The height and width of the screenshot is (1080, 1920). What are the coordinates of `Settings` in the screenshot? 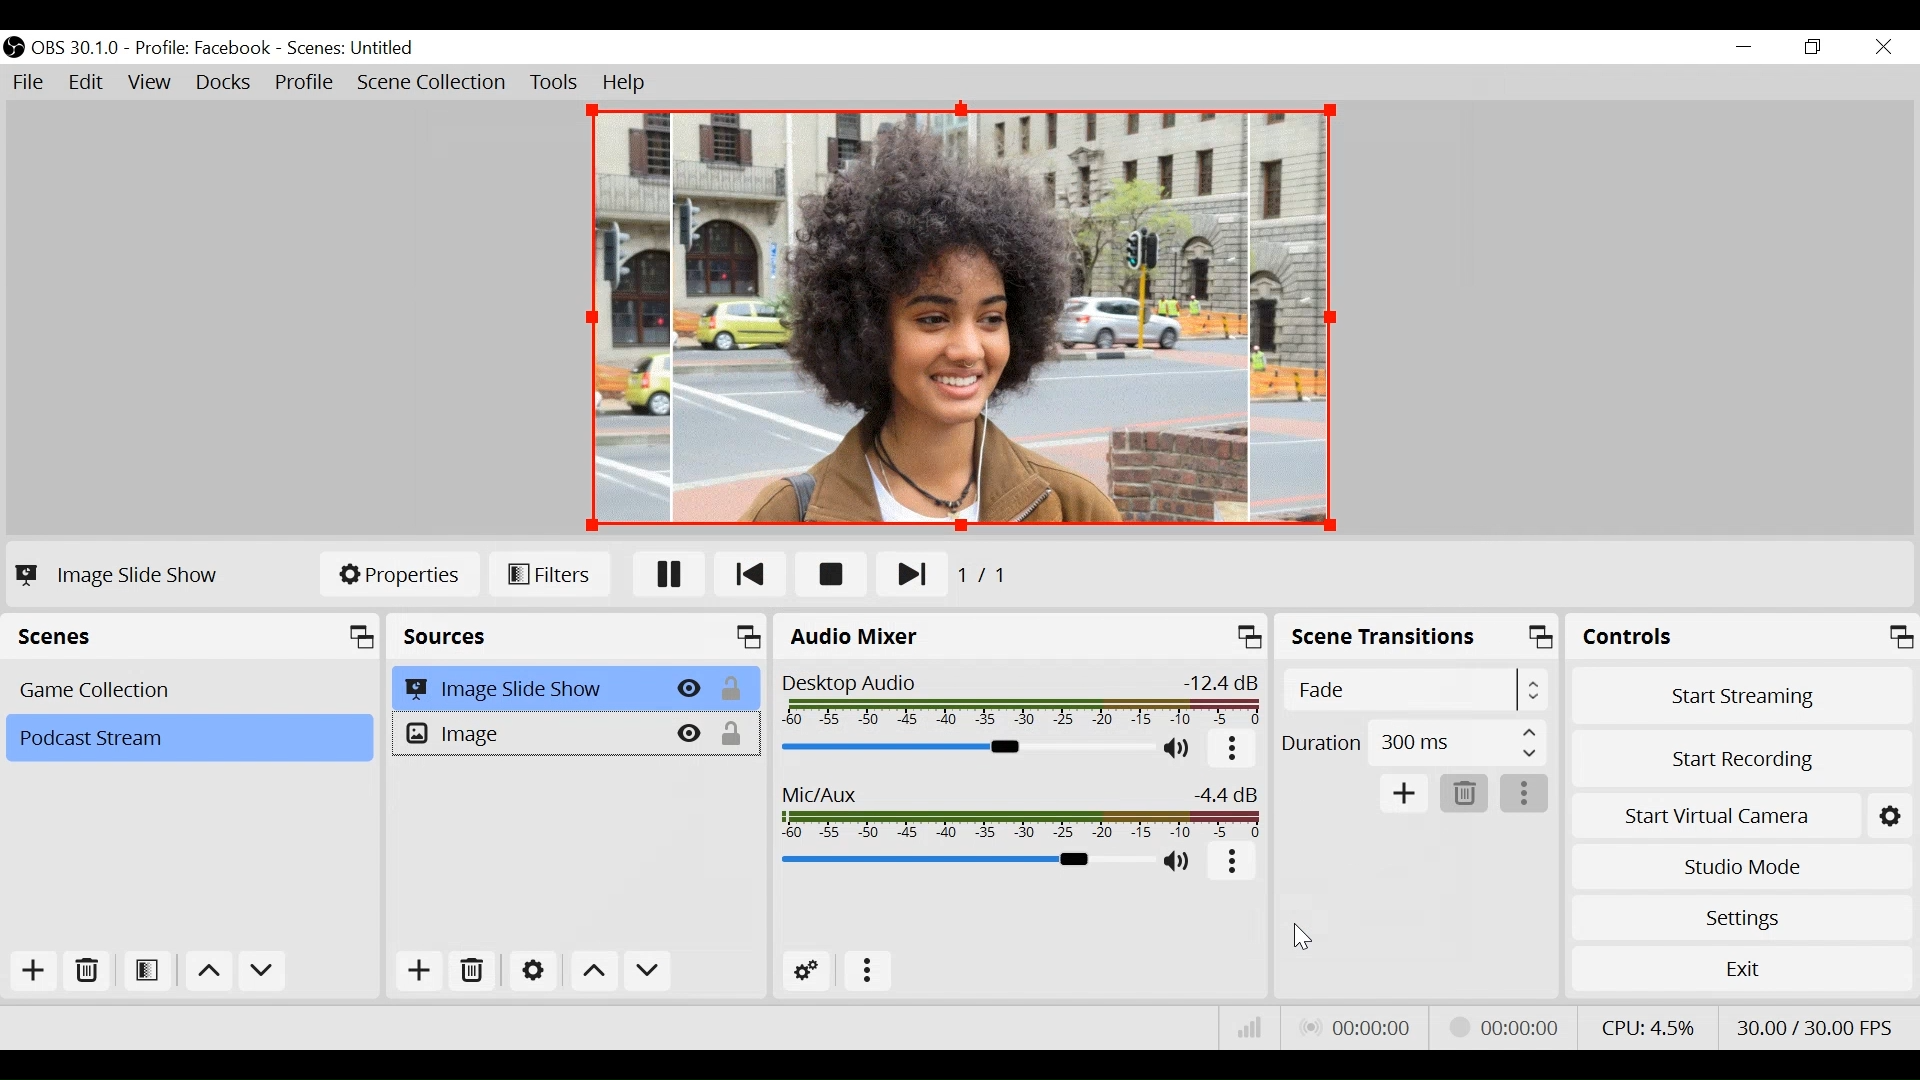 It's located at (533, 970).